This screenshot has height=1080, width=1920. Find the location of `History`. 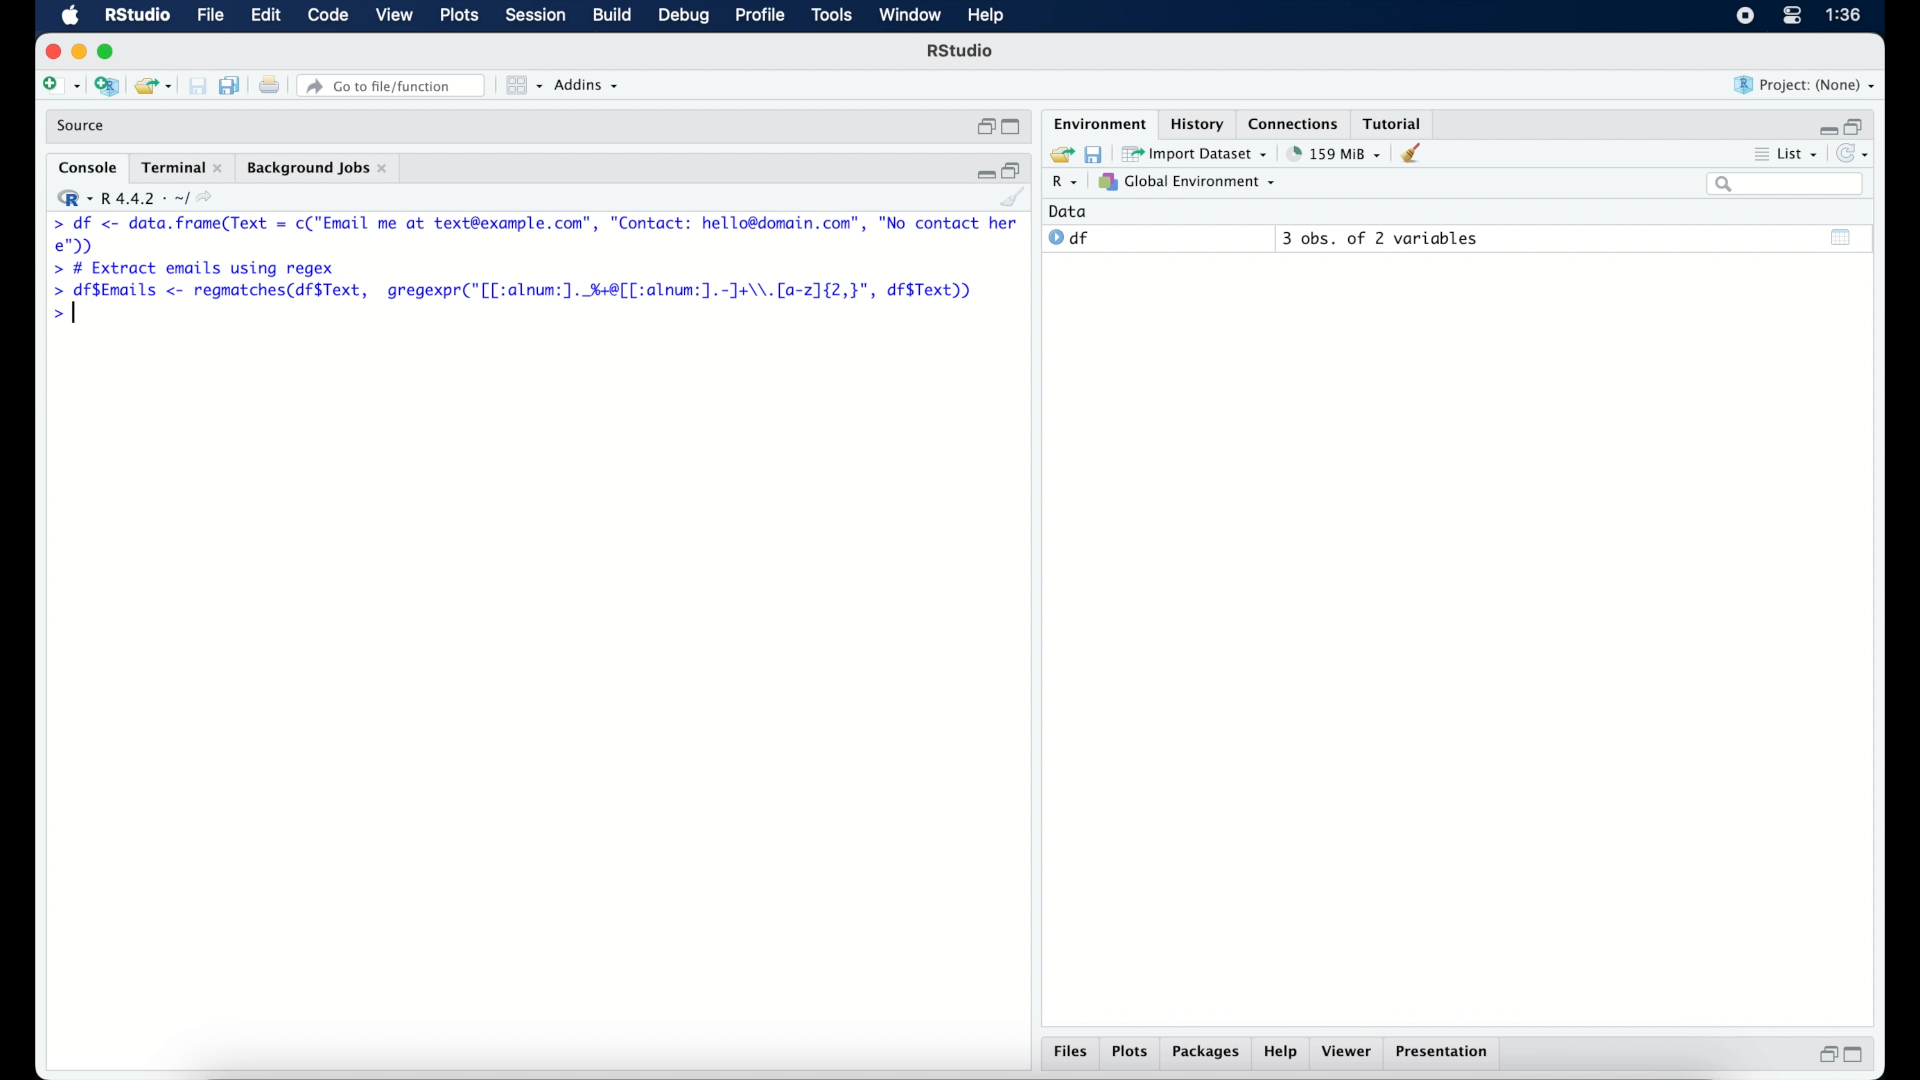

History is located at coordinates (1195, 123).